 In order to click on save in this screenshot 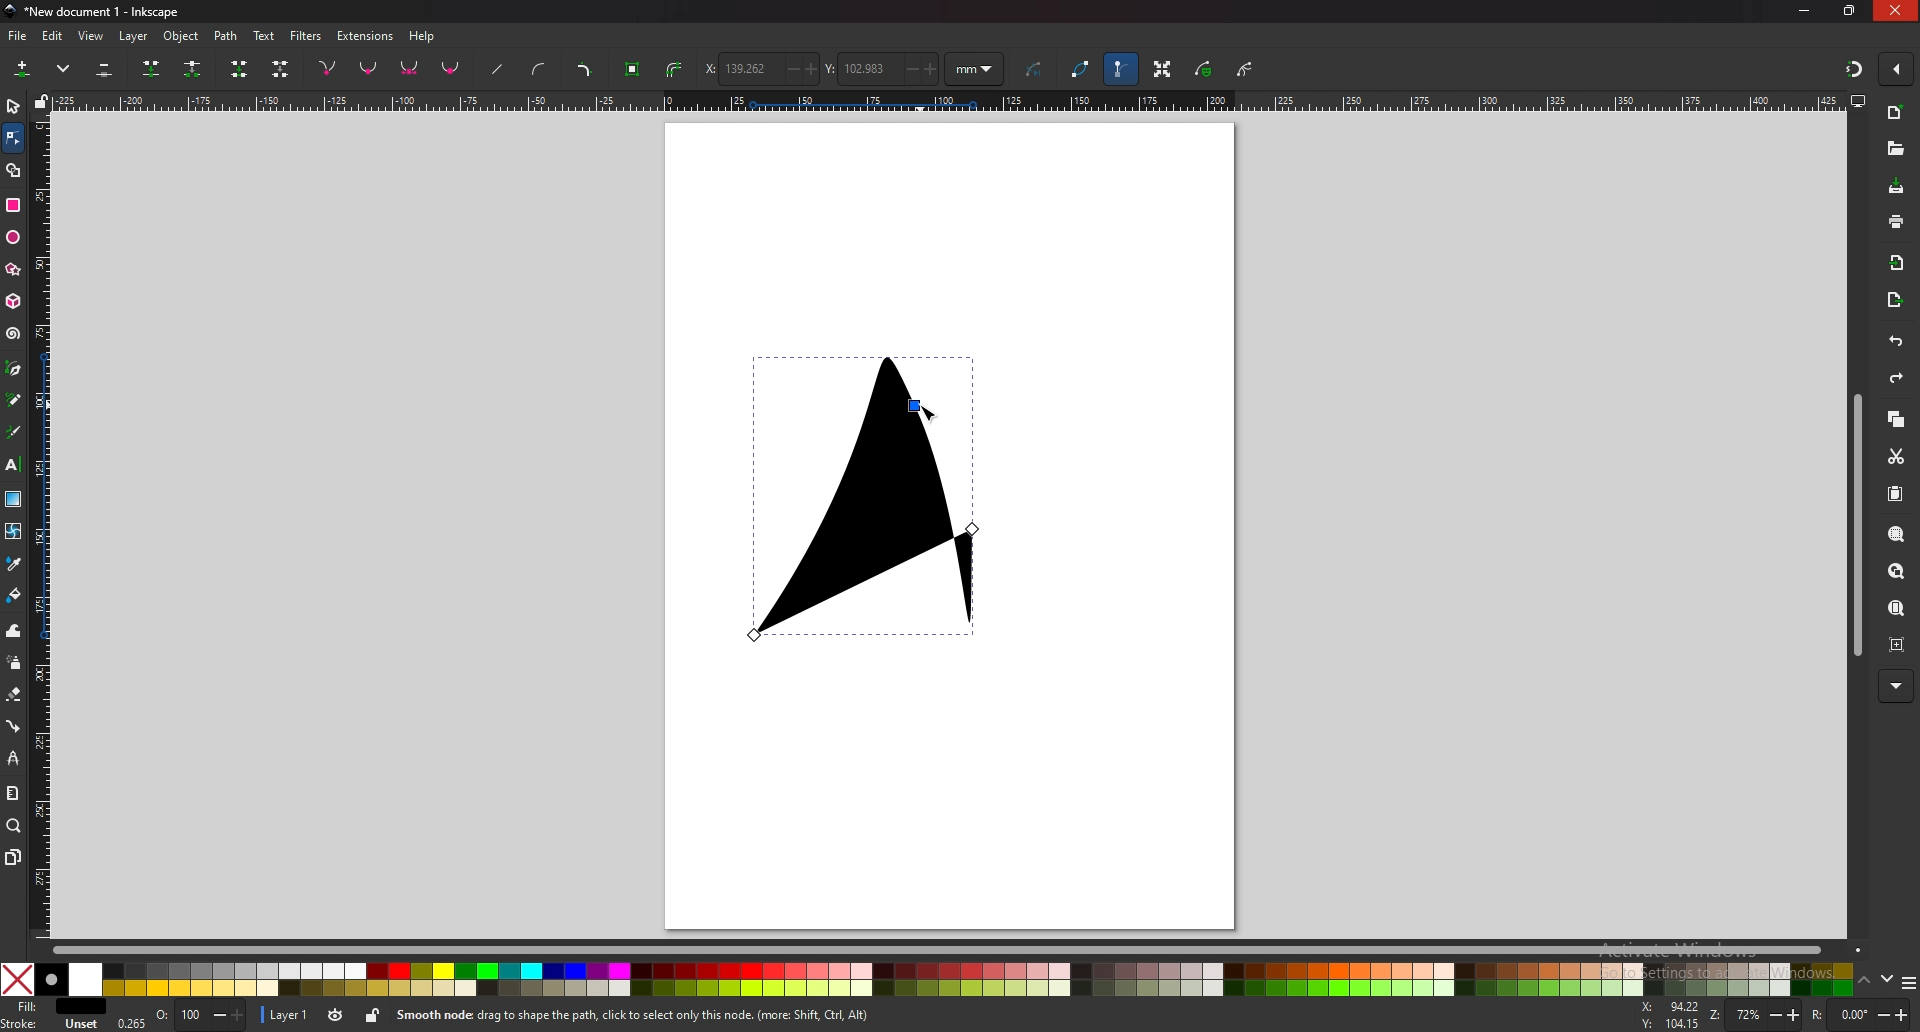, I will do `click(1898, 188)`.